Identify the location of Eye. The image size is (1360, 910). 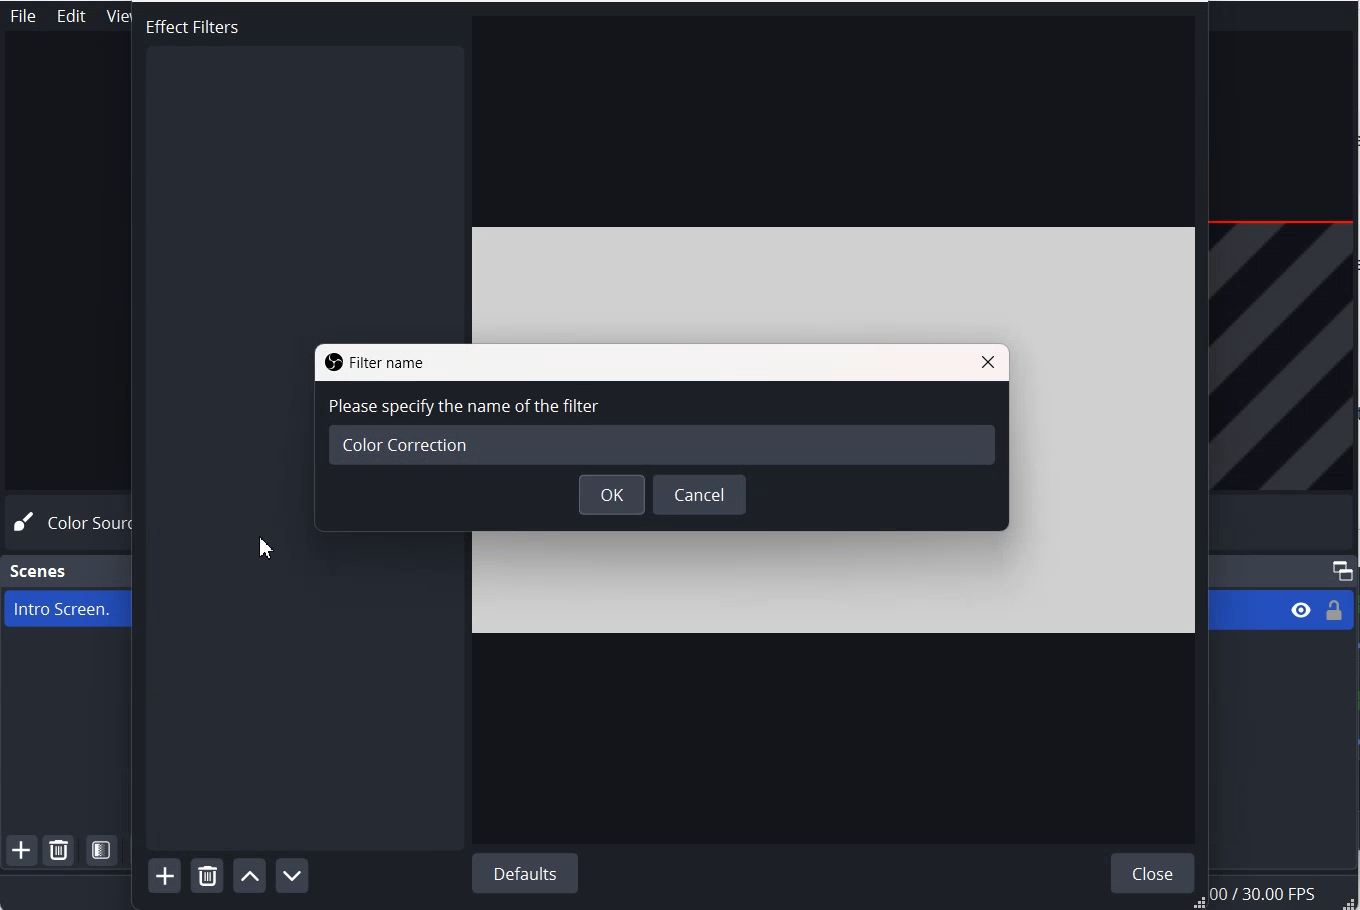
(1301, 610).